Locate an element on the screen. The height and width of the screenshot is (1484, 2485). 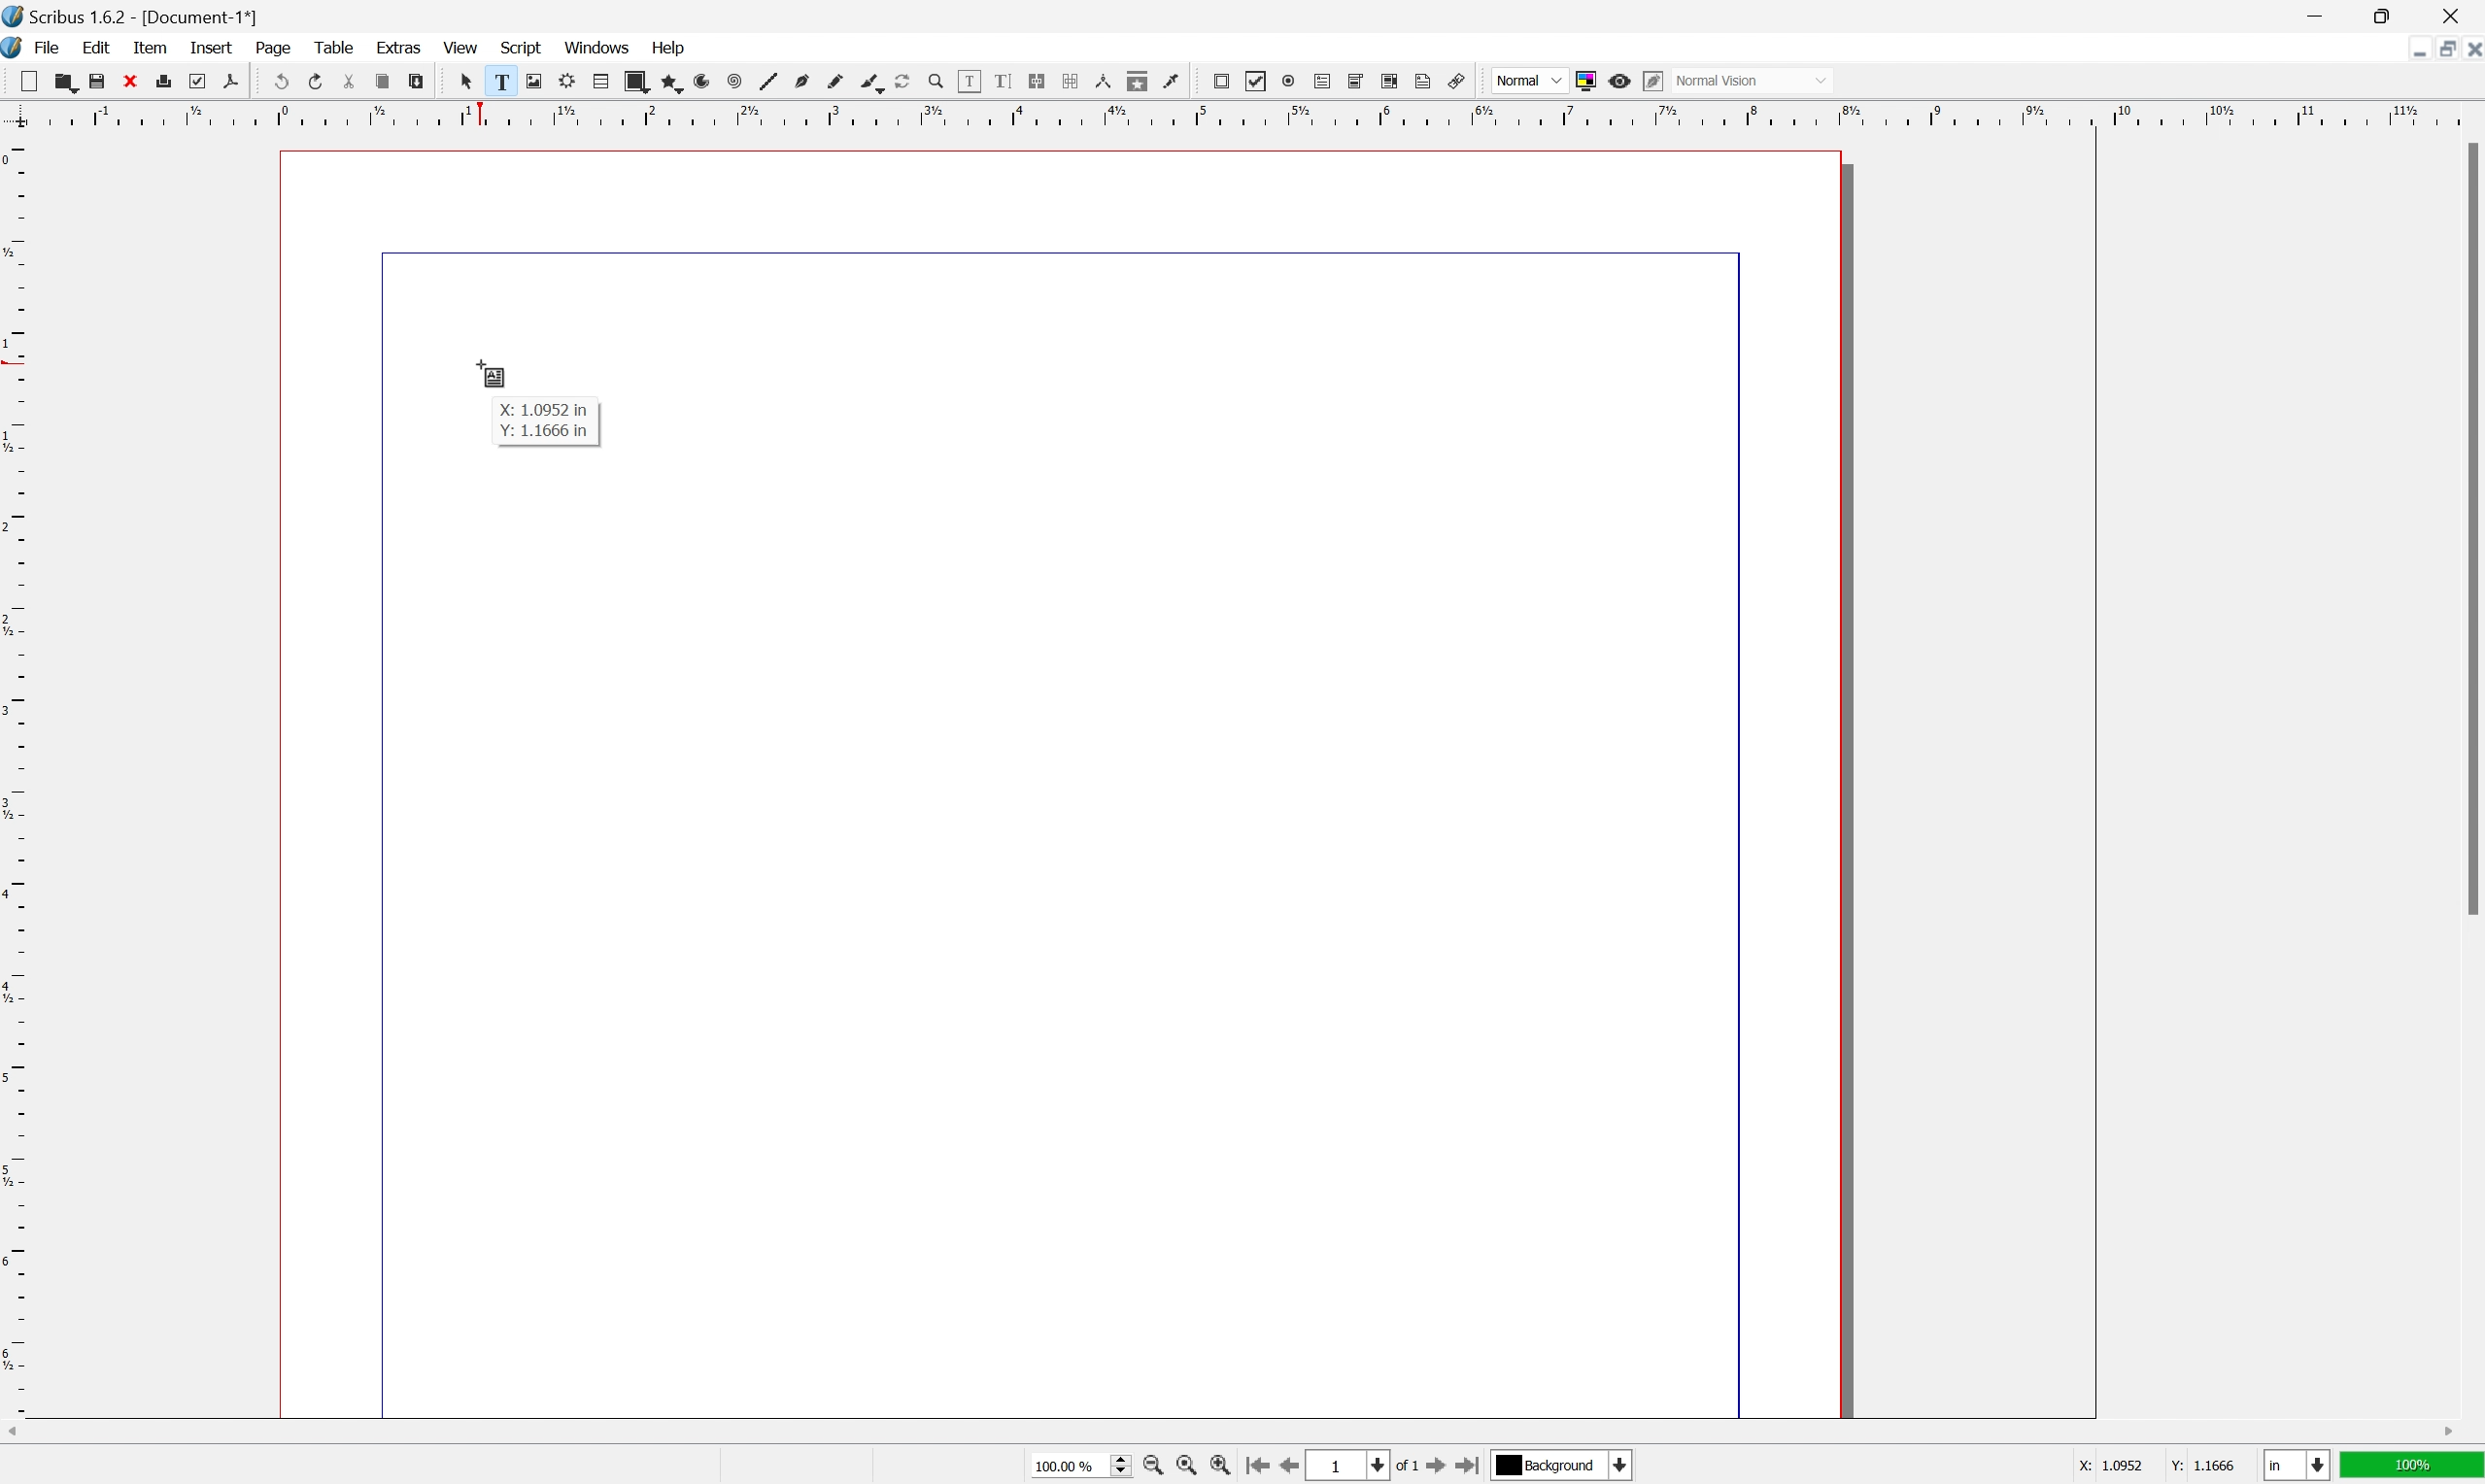
rotate item is located at coordinates (903, 82).